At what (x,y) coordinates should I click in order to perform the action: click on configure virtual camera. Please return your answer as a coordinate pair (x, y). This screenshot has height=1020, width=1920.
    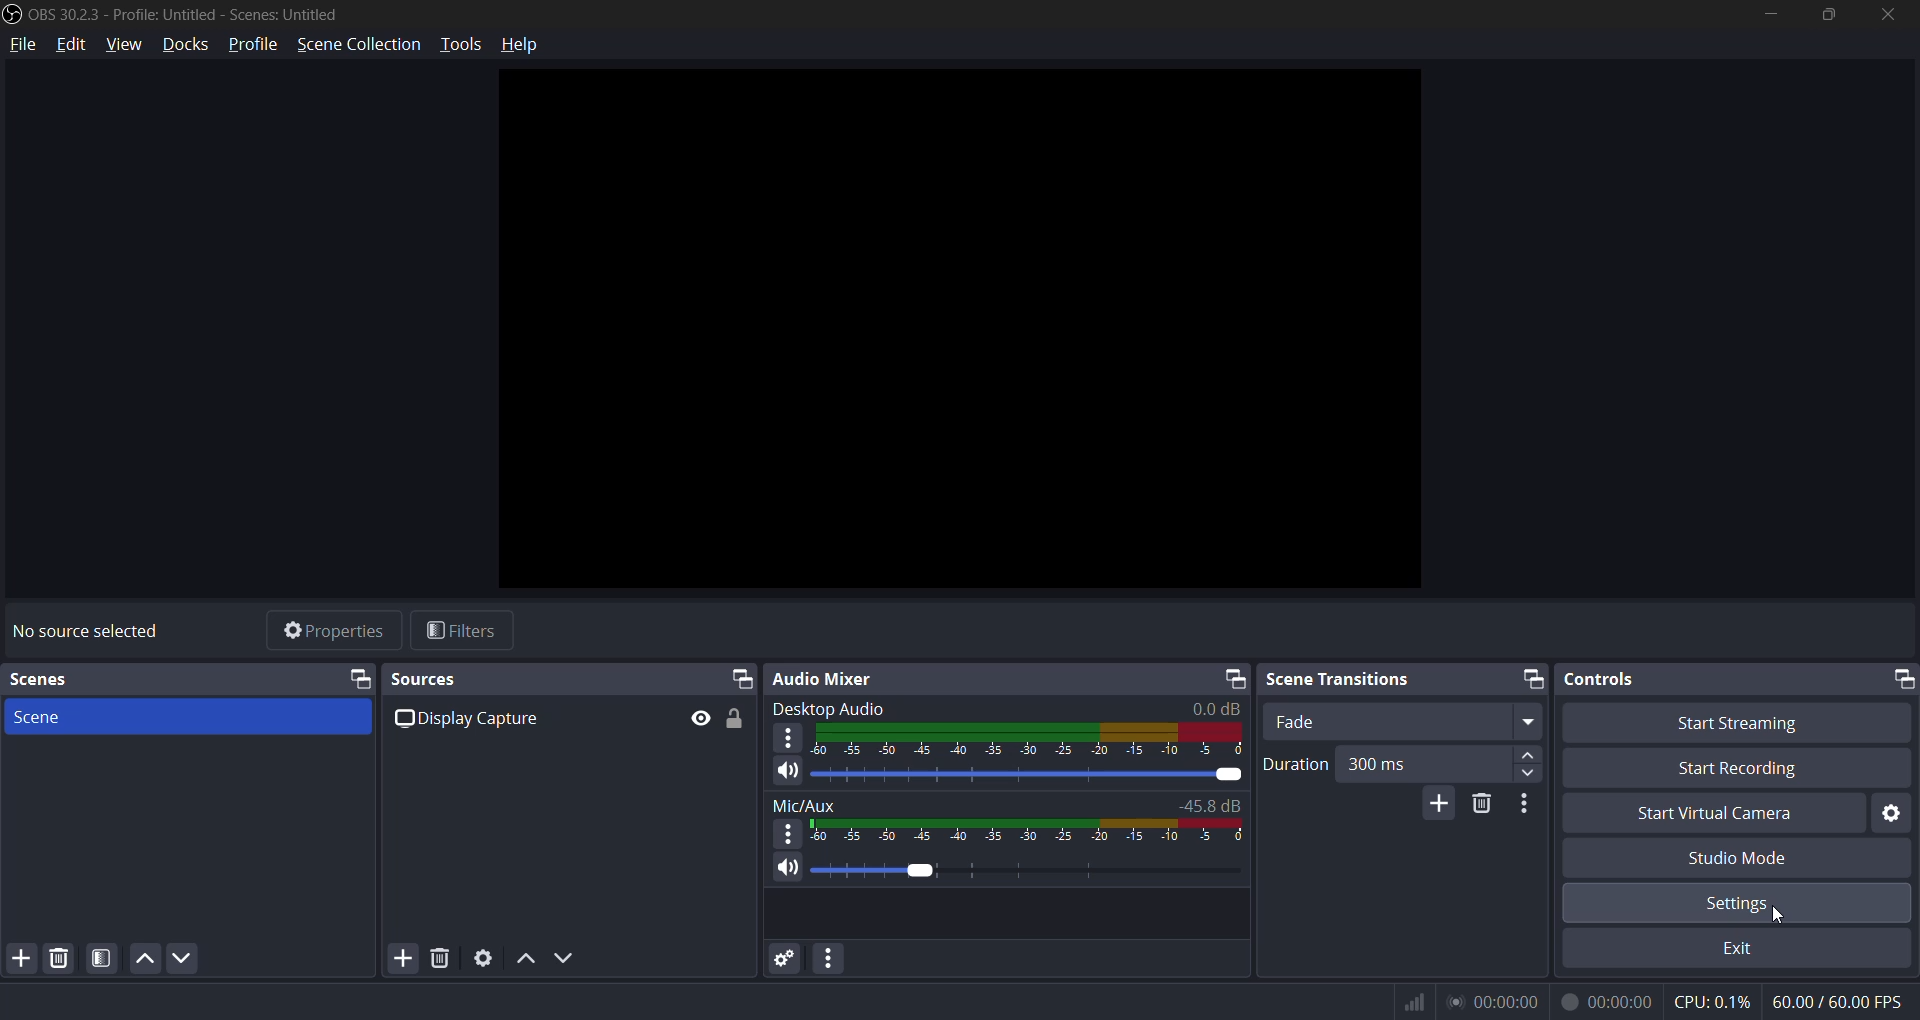
    Looking at the image, I should click on (1891, 812).